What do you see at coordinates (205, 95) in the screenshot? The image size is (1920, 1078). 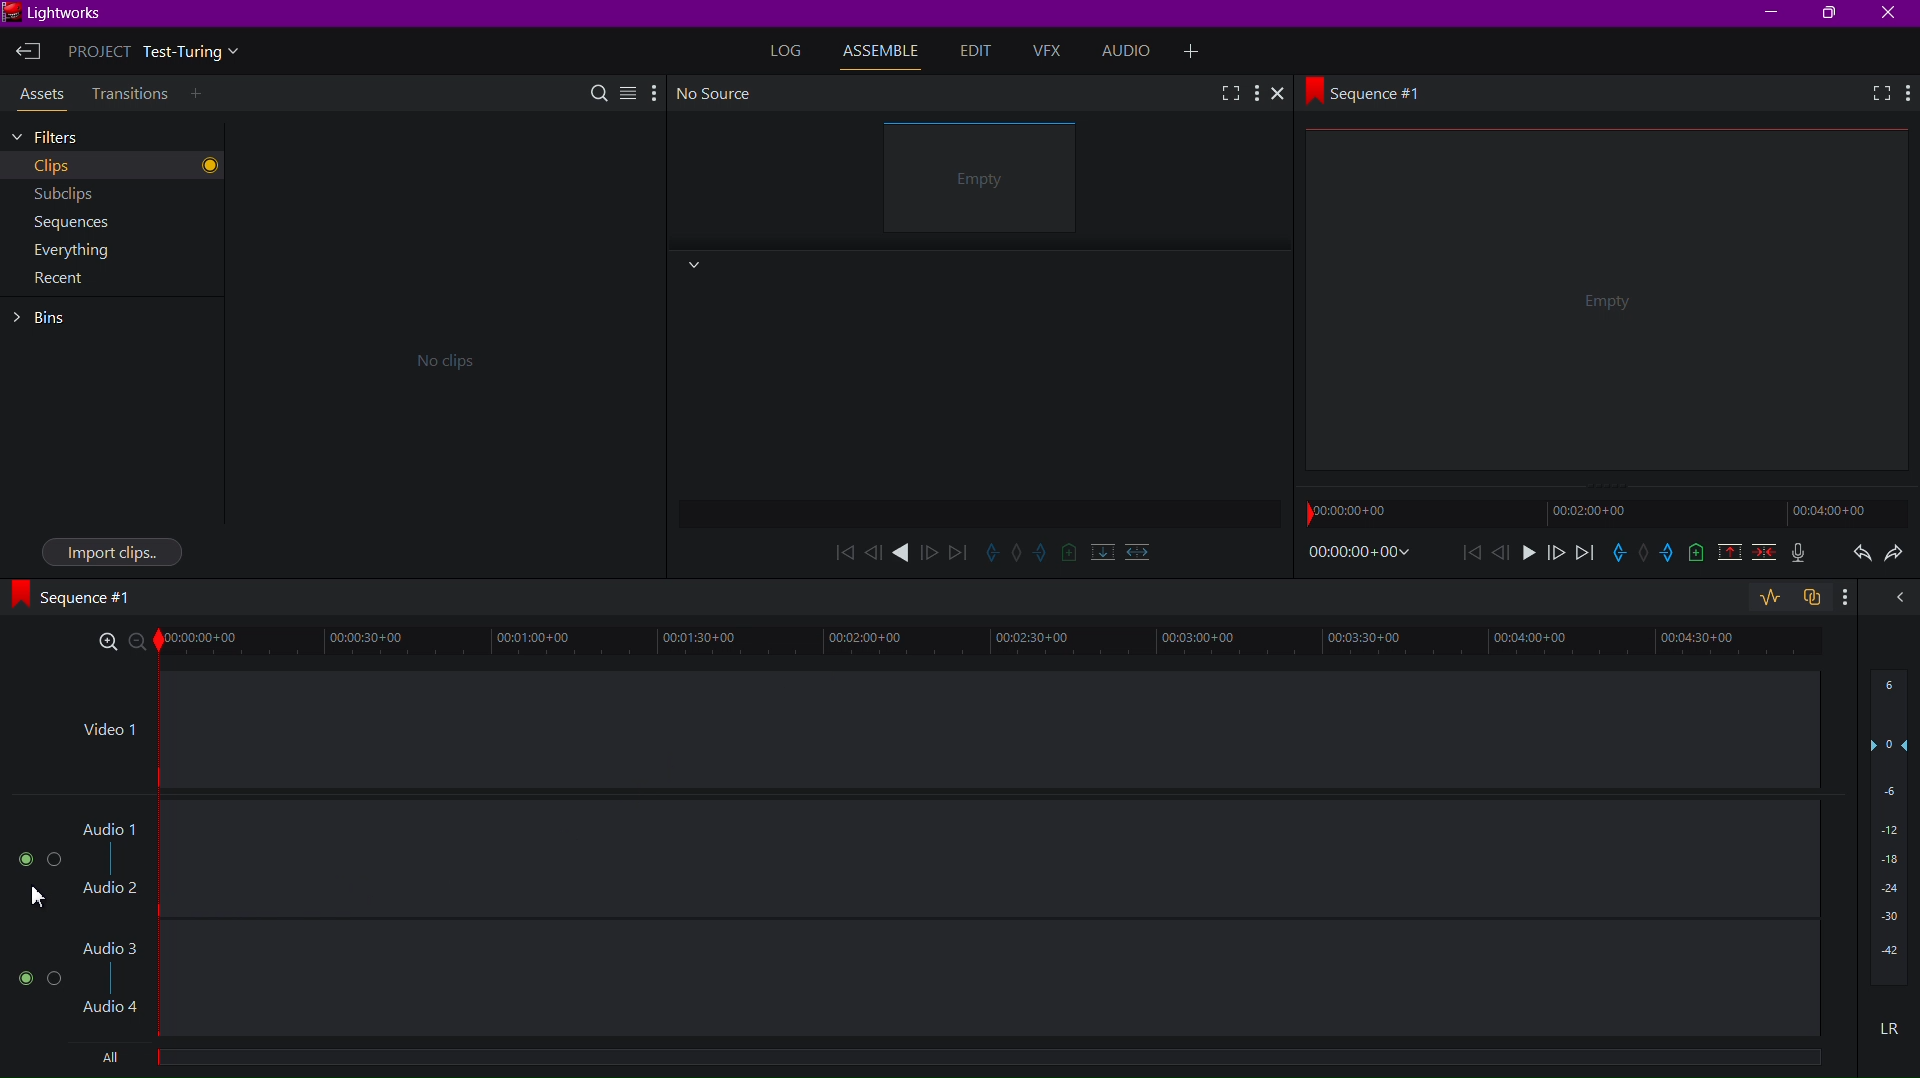 I see `Add` at bounding box center [205, 95].